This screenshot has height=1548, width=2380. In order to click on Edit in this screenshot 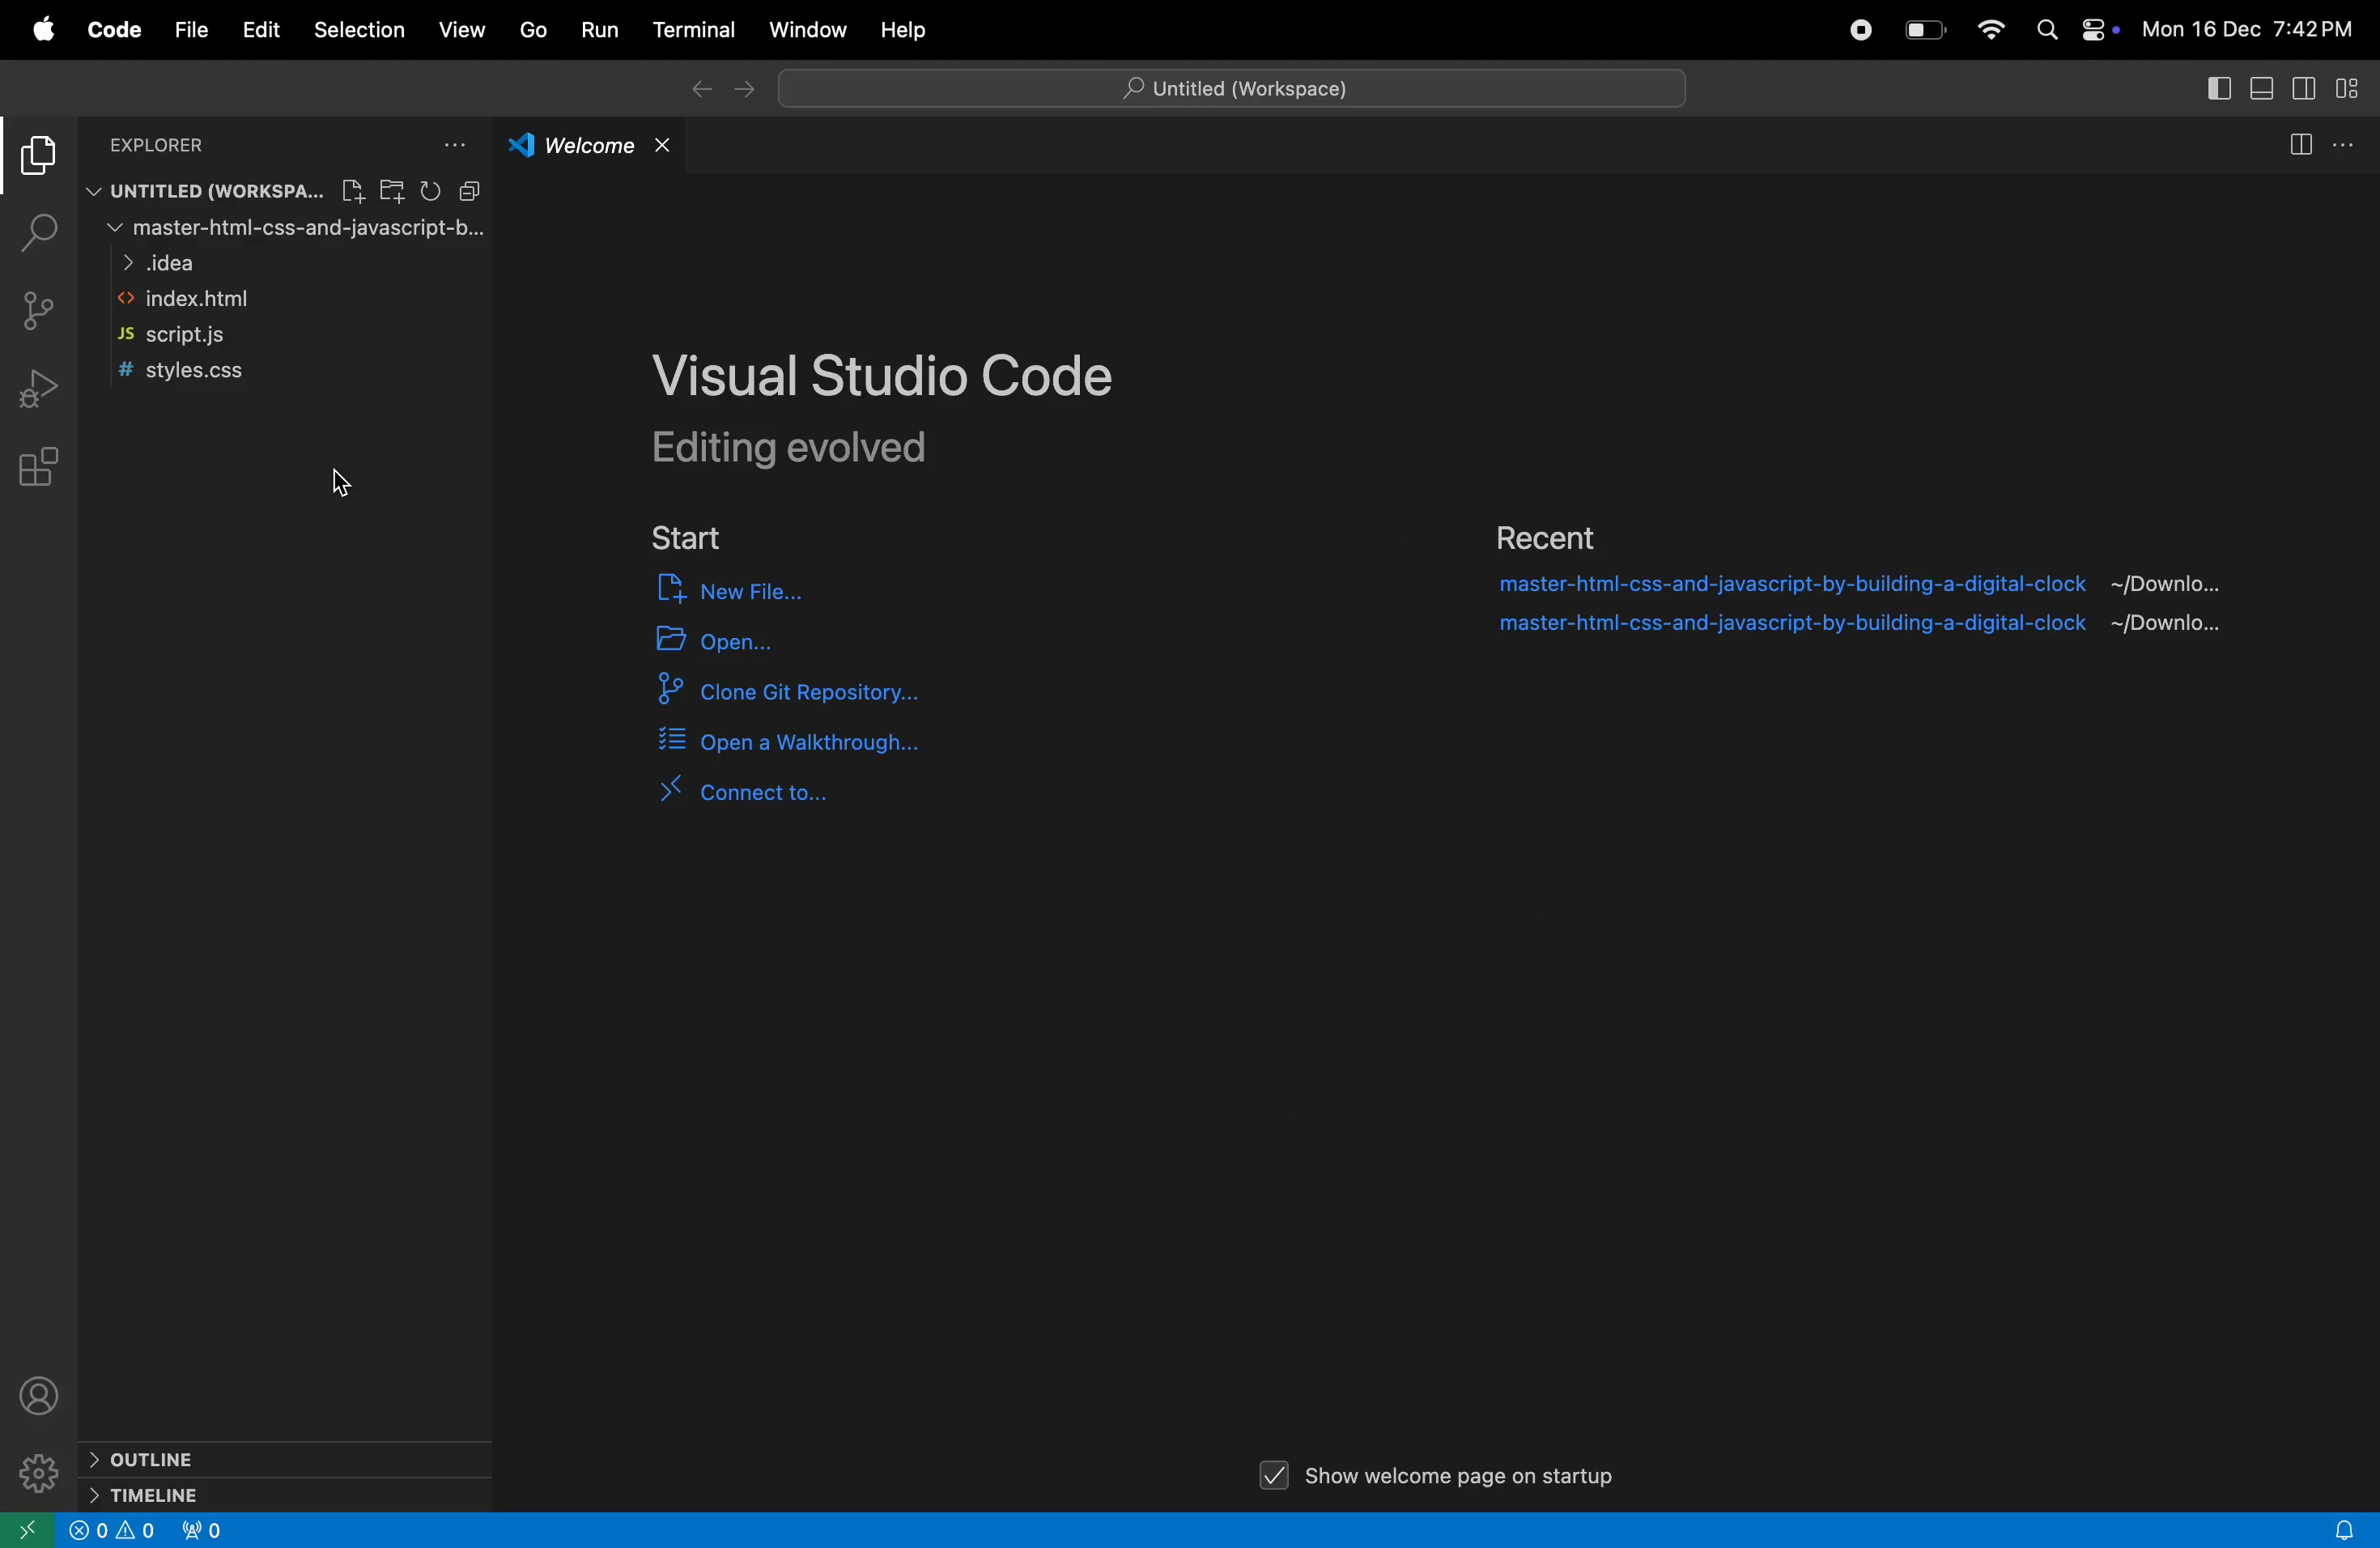, I will do `click(264, 31)`.